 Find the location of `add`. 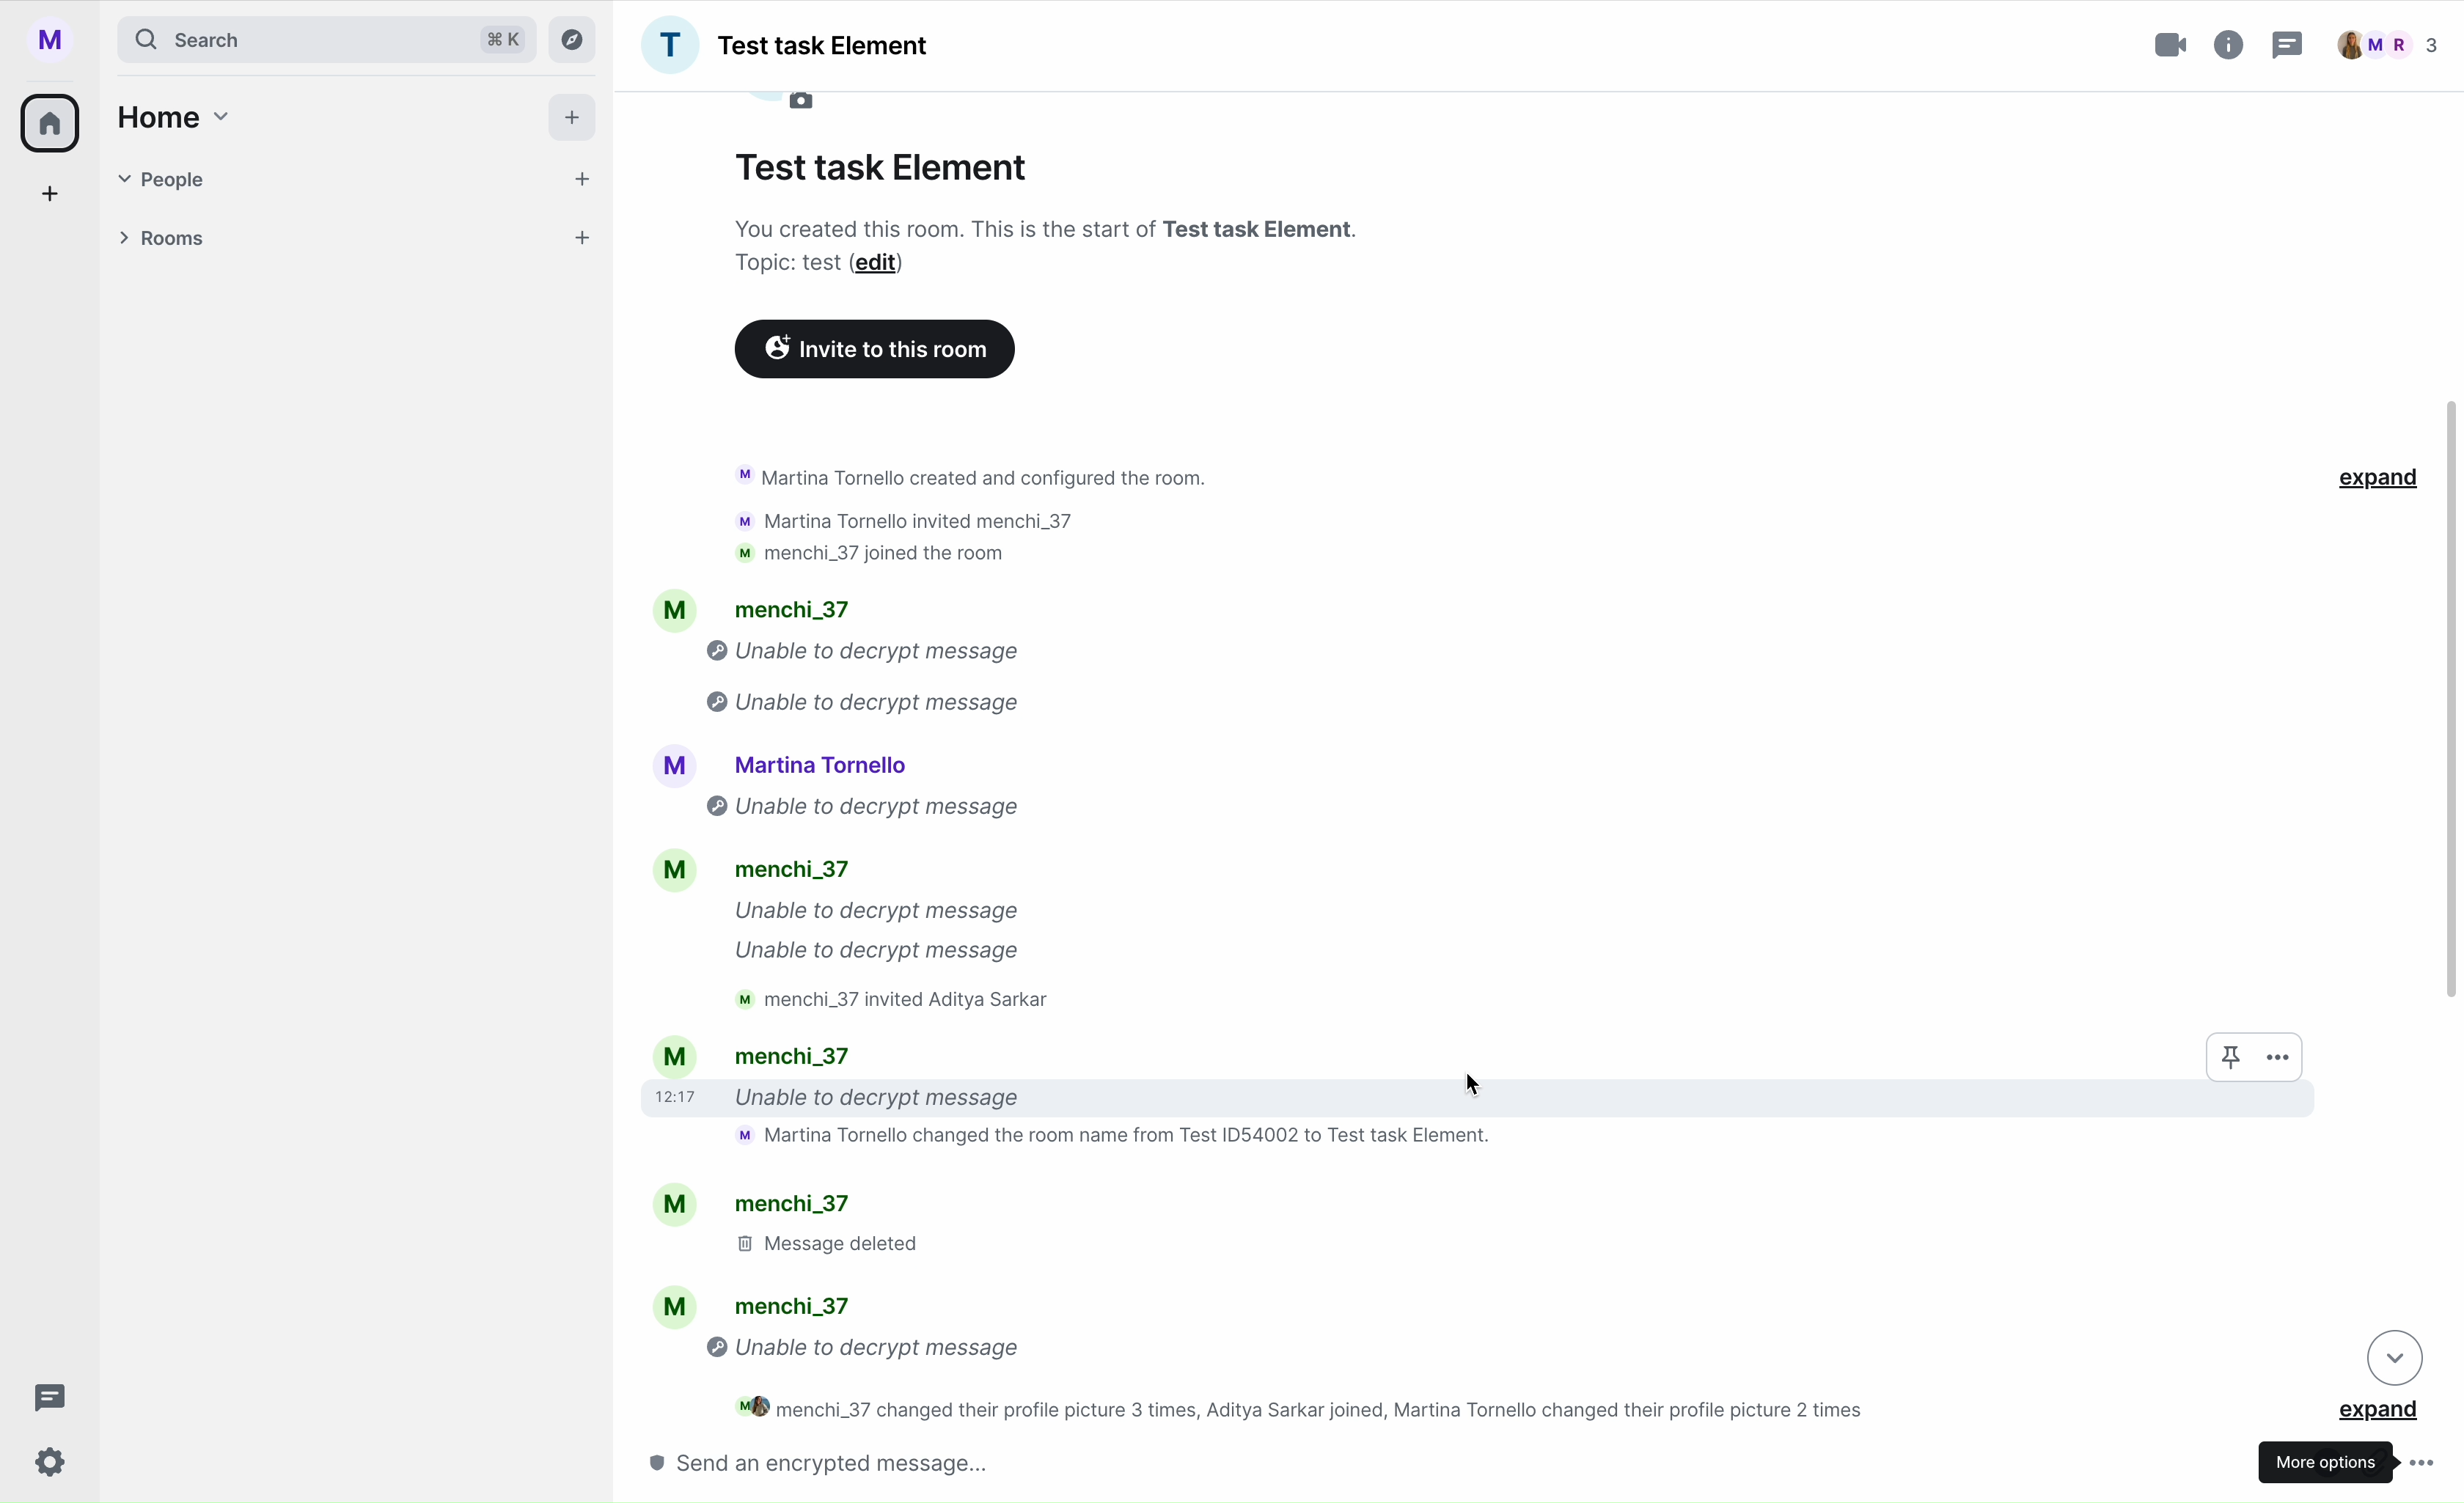

add is located at coordinates (52, 199).